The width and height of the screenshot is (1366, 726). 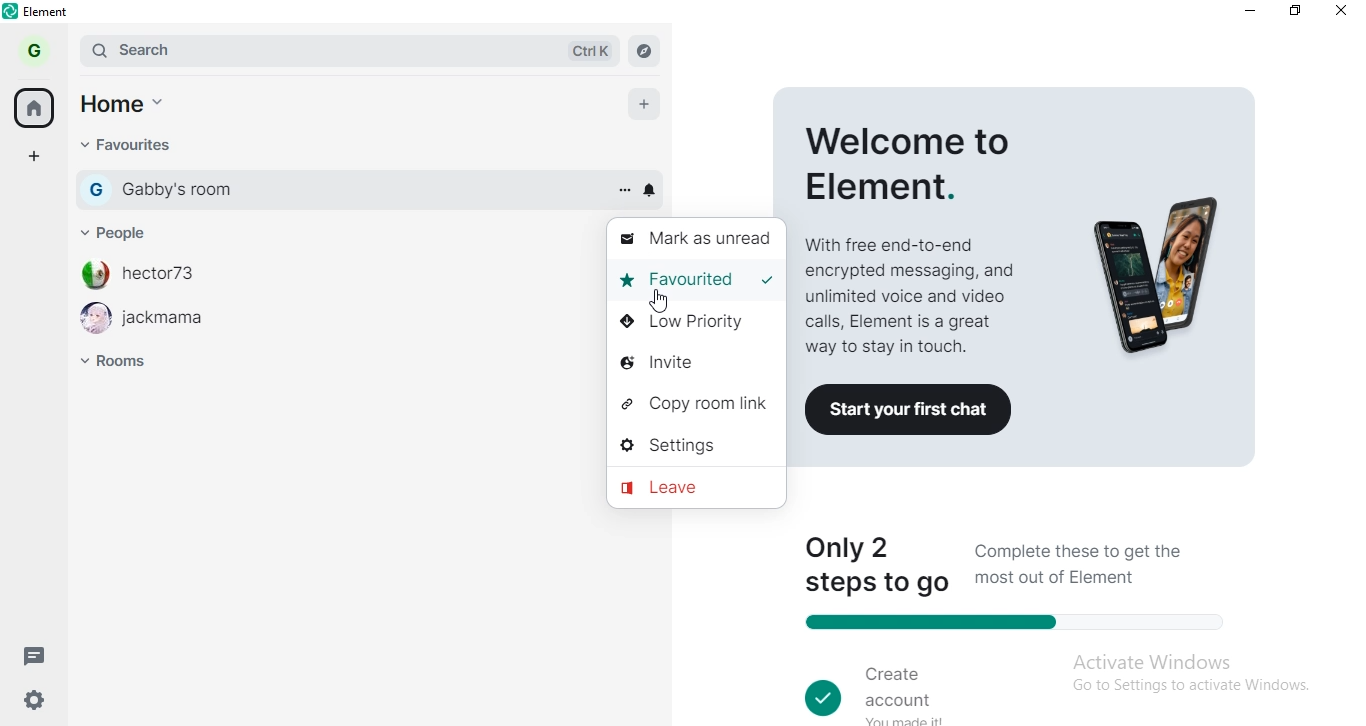 I want to click on gabby's room, so click(x=351, y=190).